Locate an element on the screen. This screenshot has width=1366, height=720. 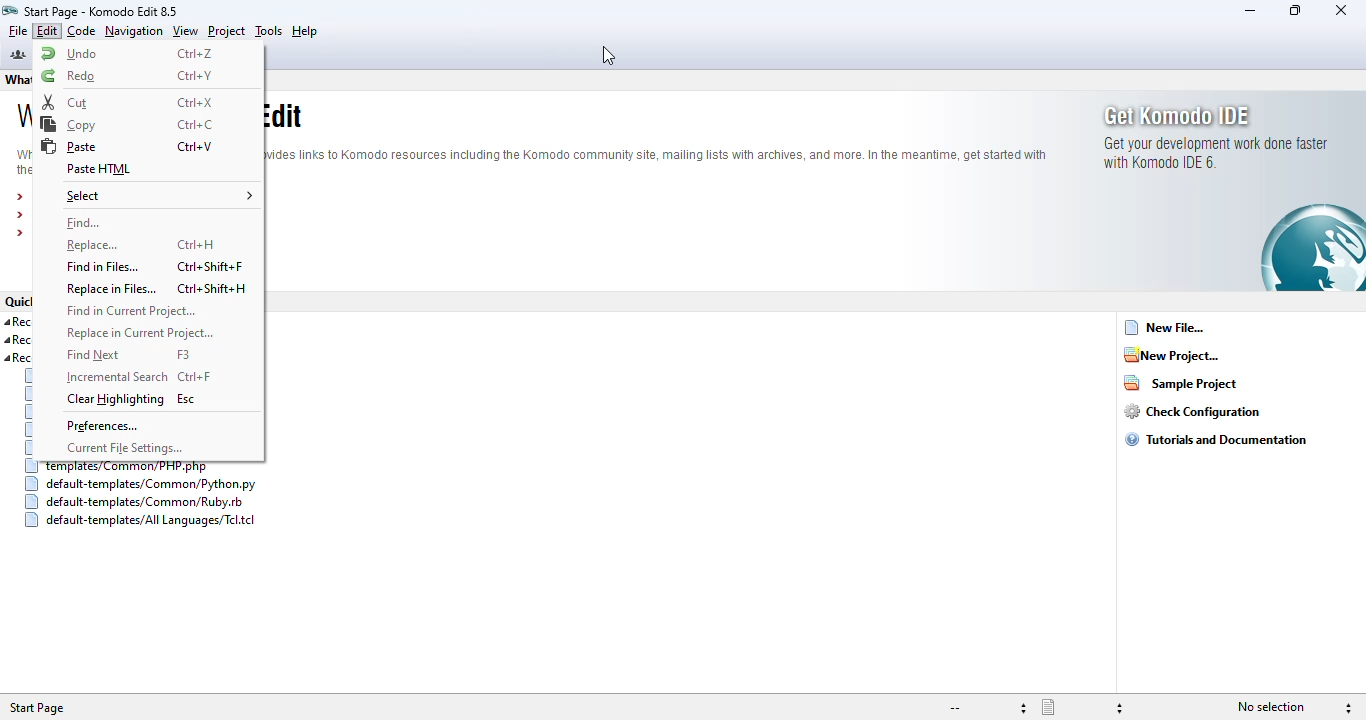
project is located at coordinates (227, 31).